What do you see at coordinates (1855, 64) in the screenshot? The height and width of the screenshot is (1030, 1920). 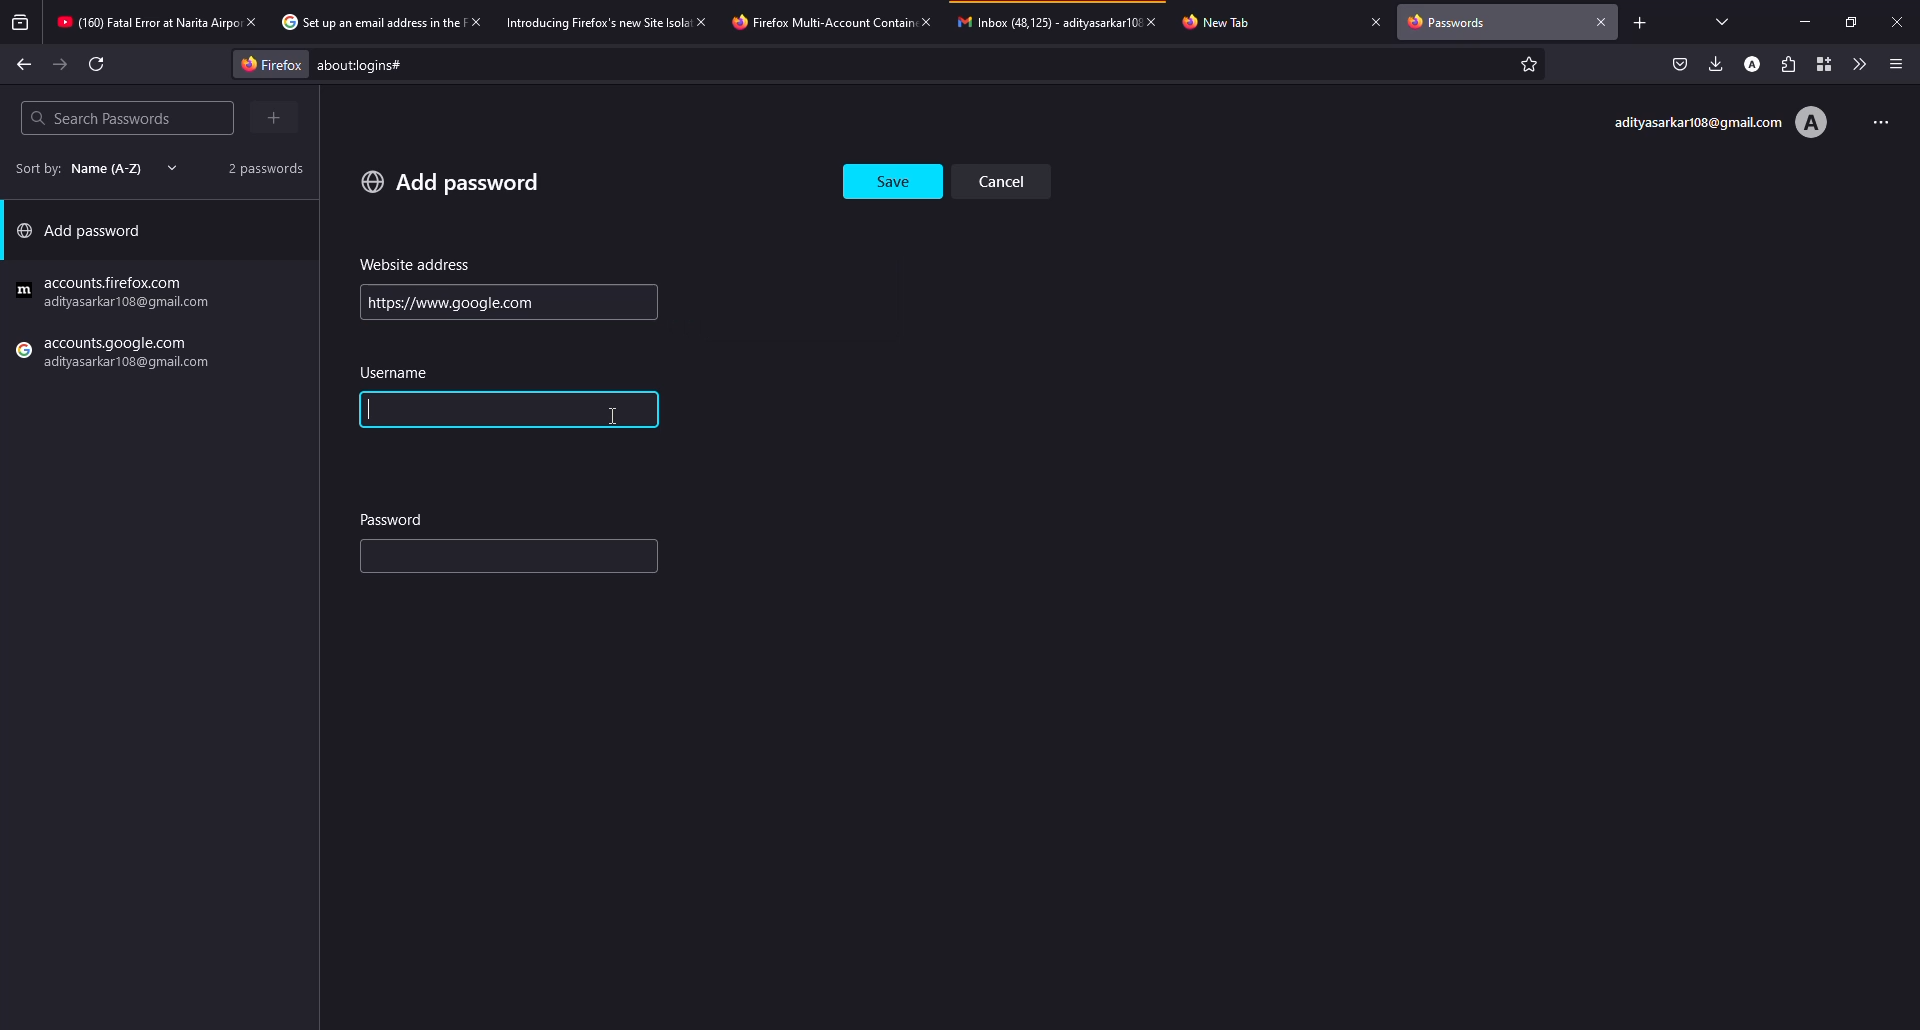 I see `more tools` at bounding box center [1855, 64].